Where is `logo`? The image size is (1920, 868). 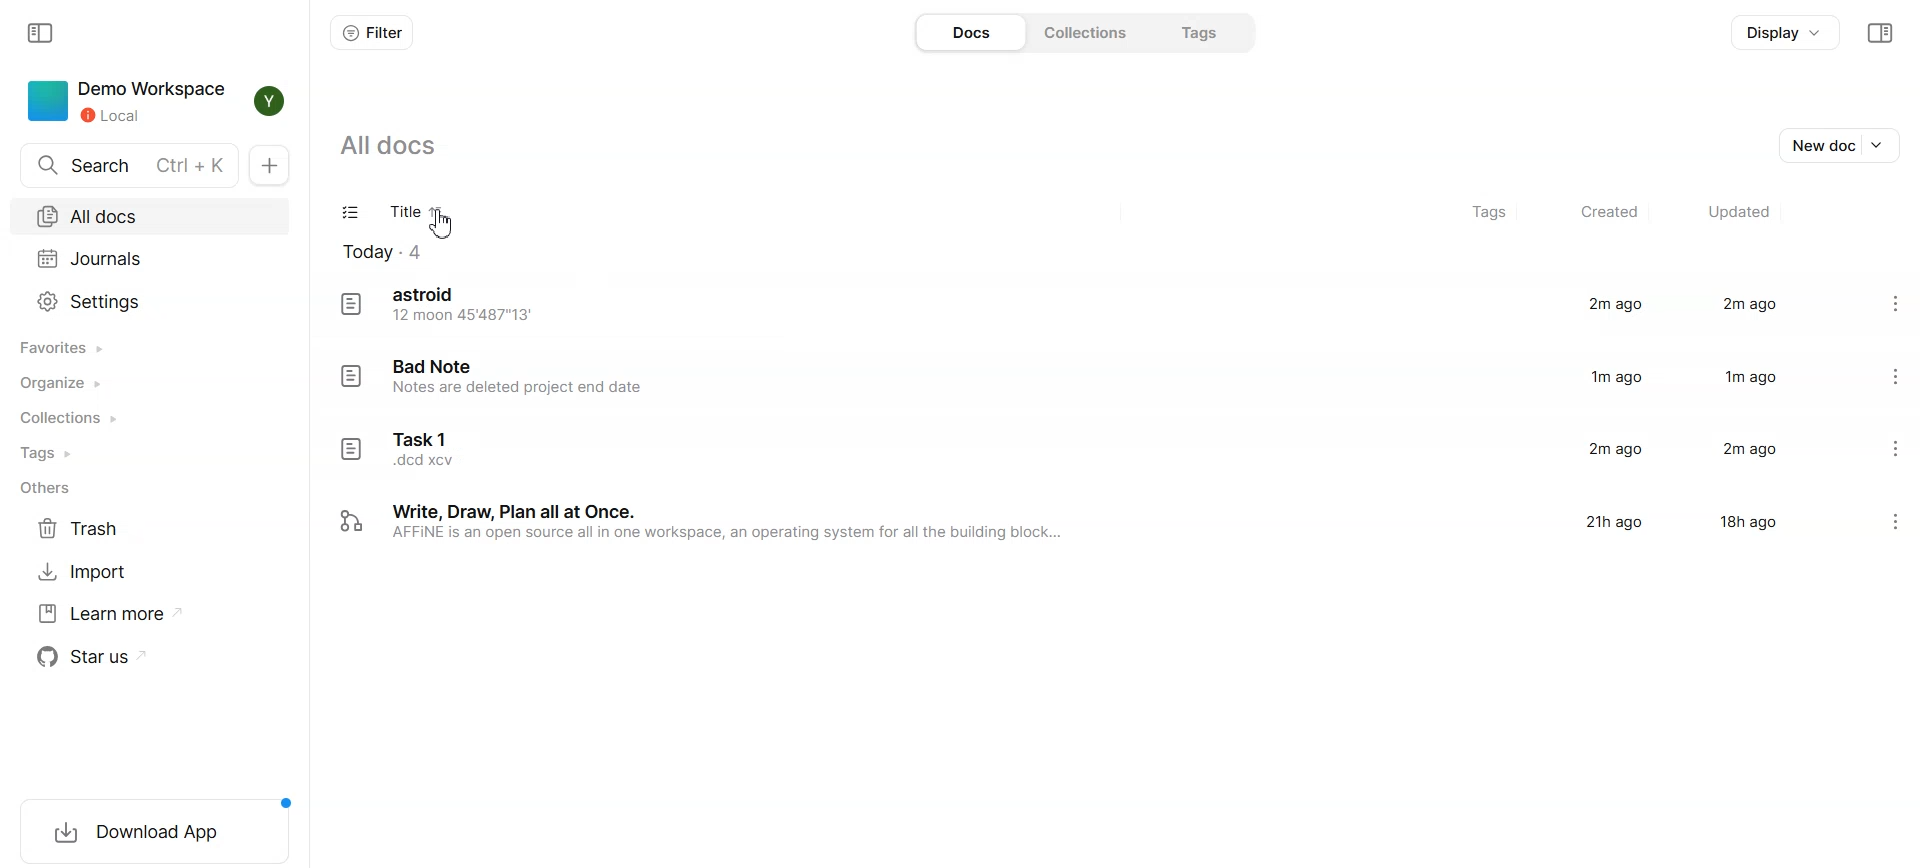
logo is located at coordinates (350, 303).